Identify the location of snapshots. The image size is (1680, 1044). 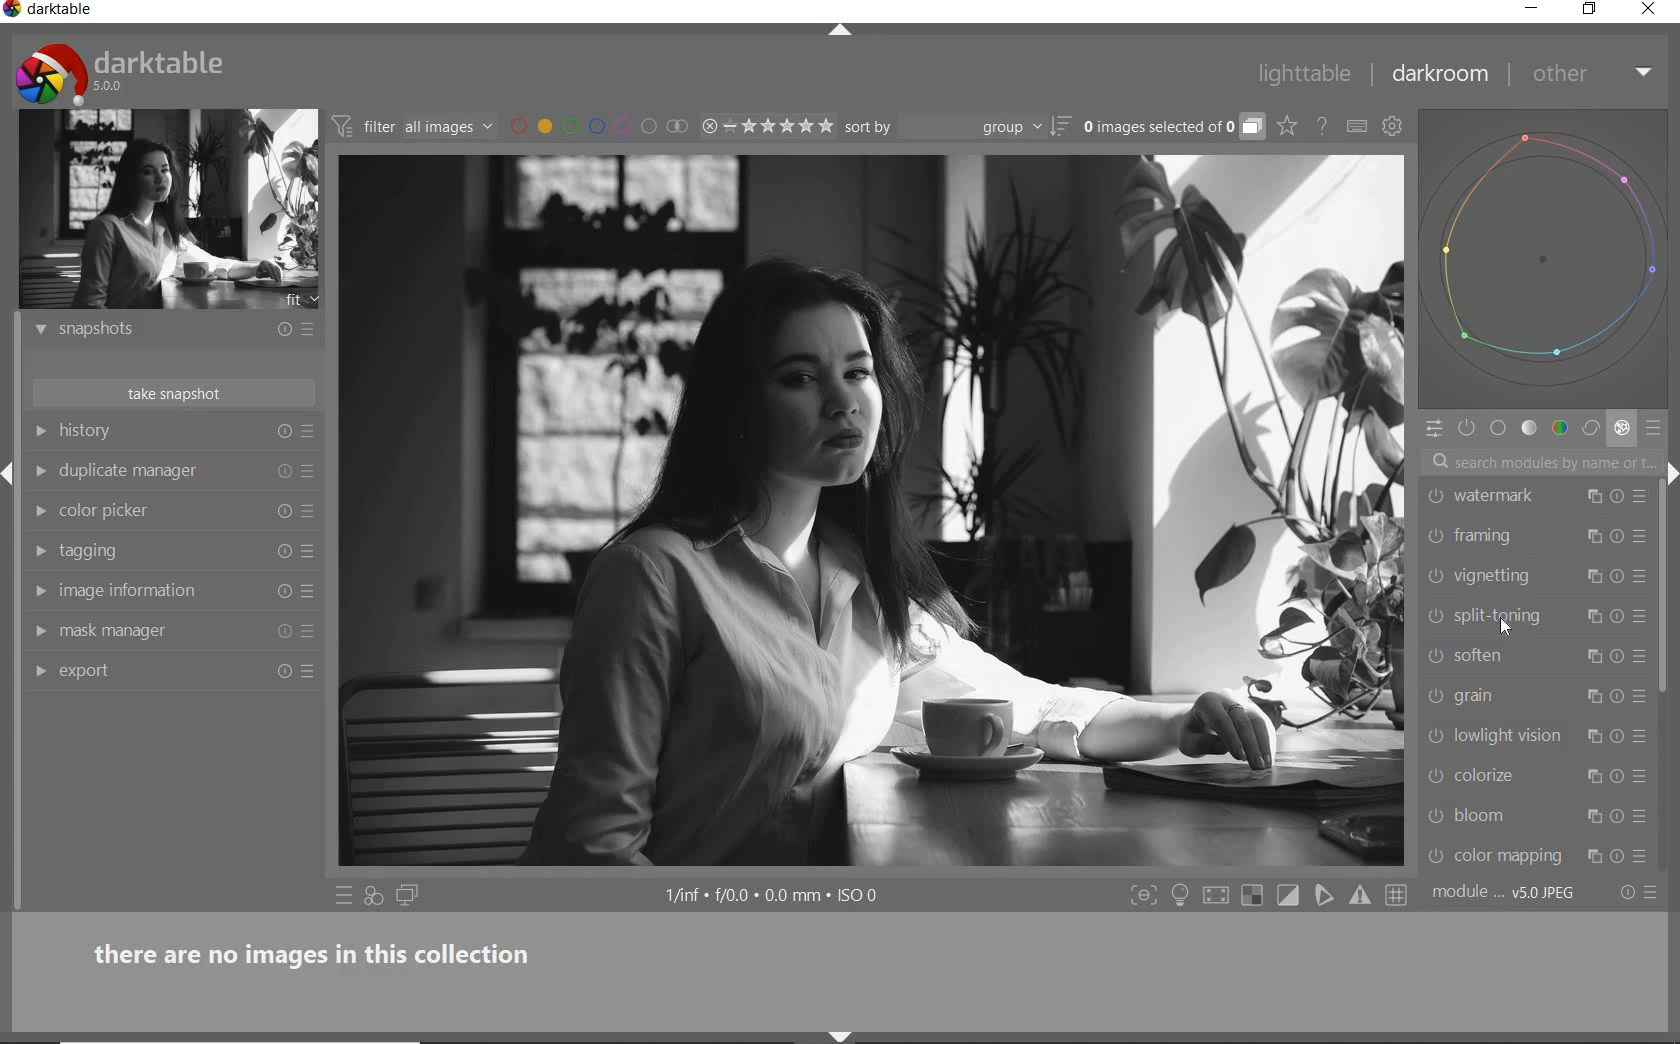
(158, 333).